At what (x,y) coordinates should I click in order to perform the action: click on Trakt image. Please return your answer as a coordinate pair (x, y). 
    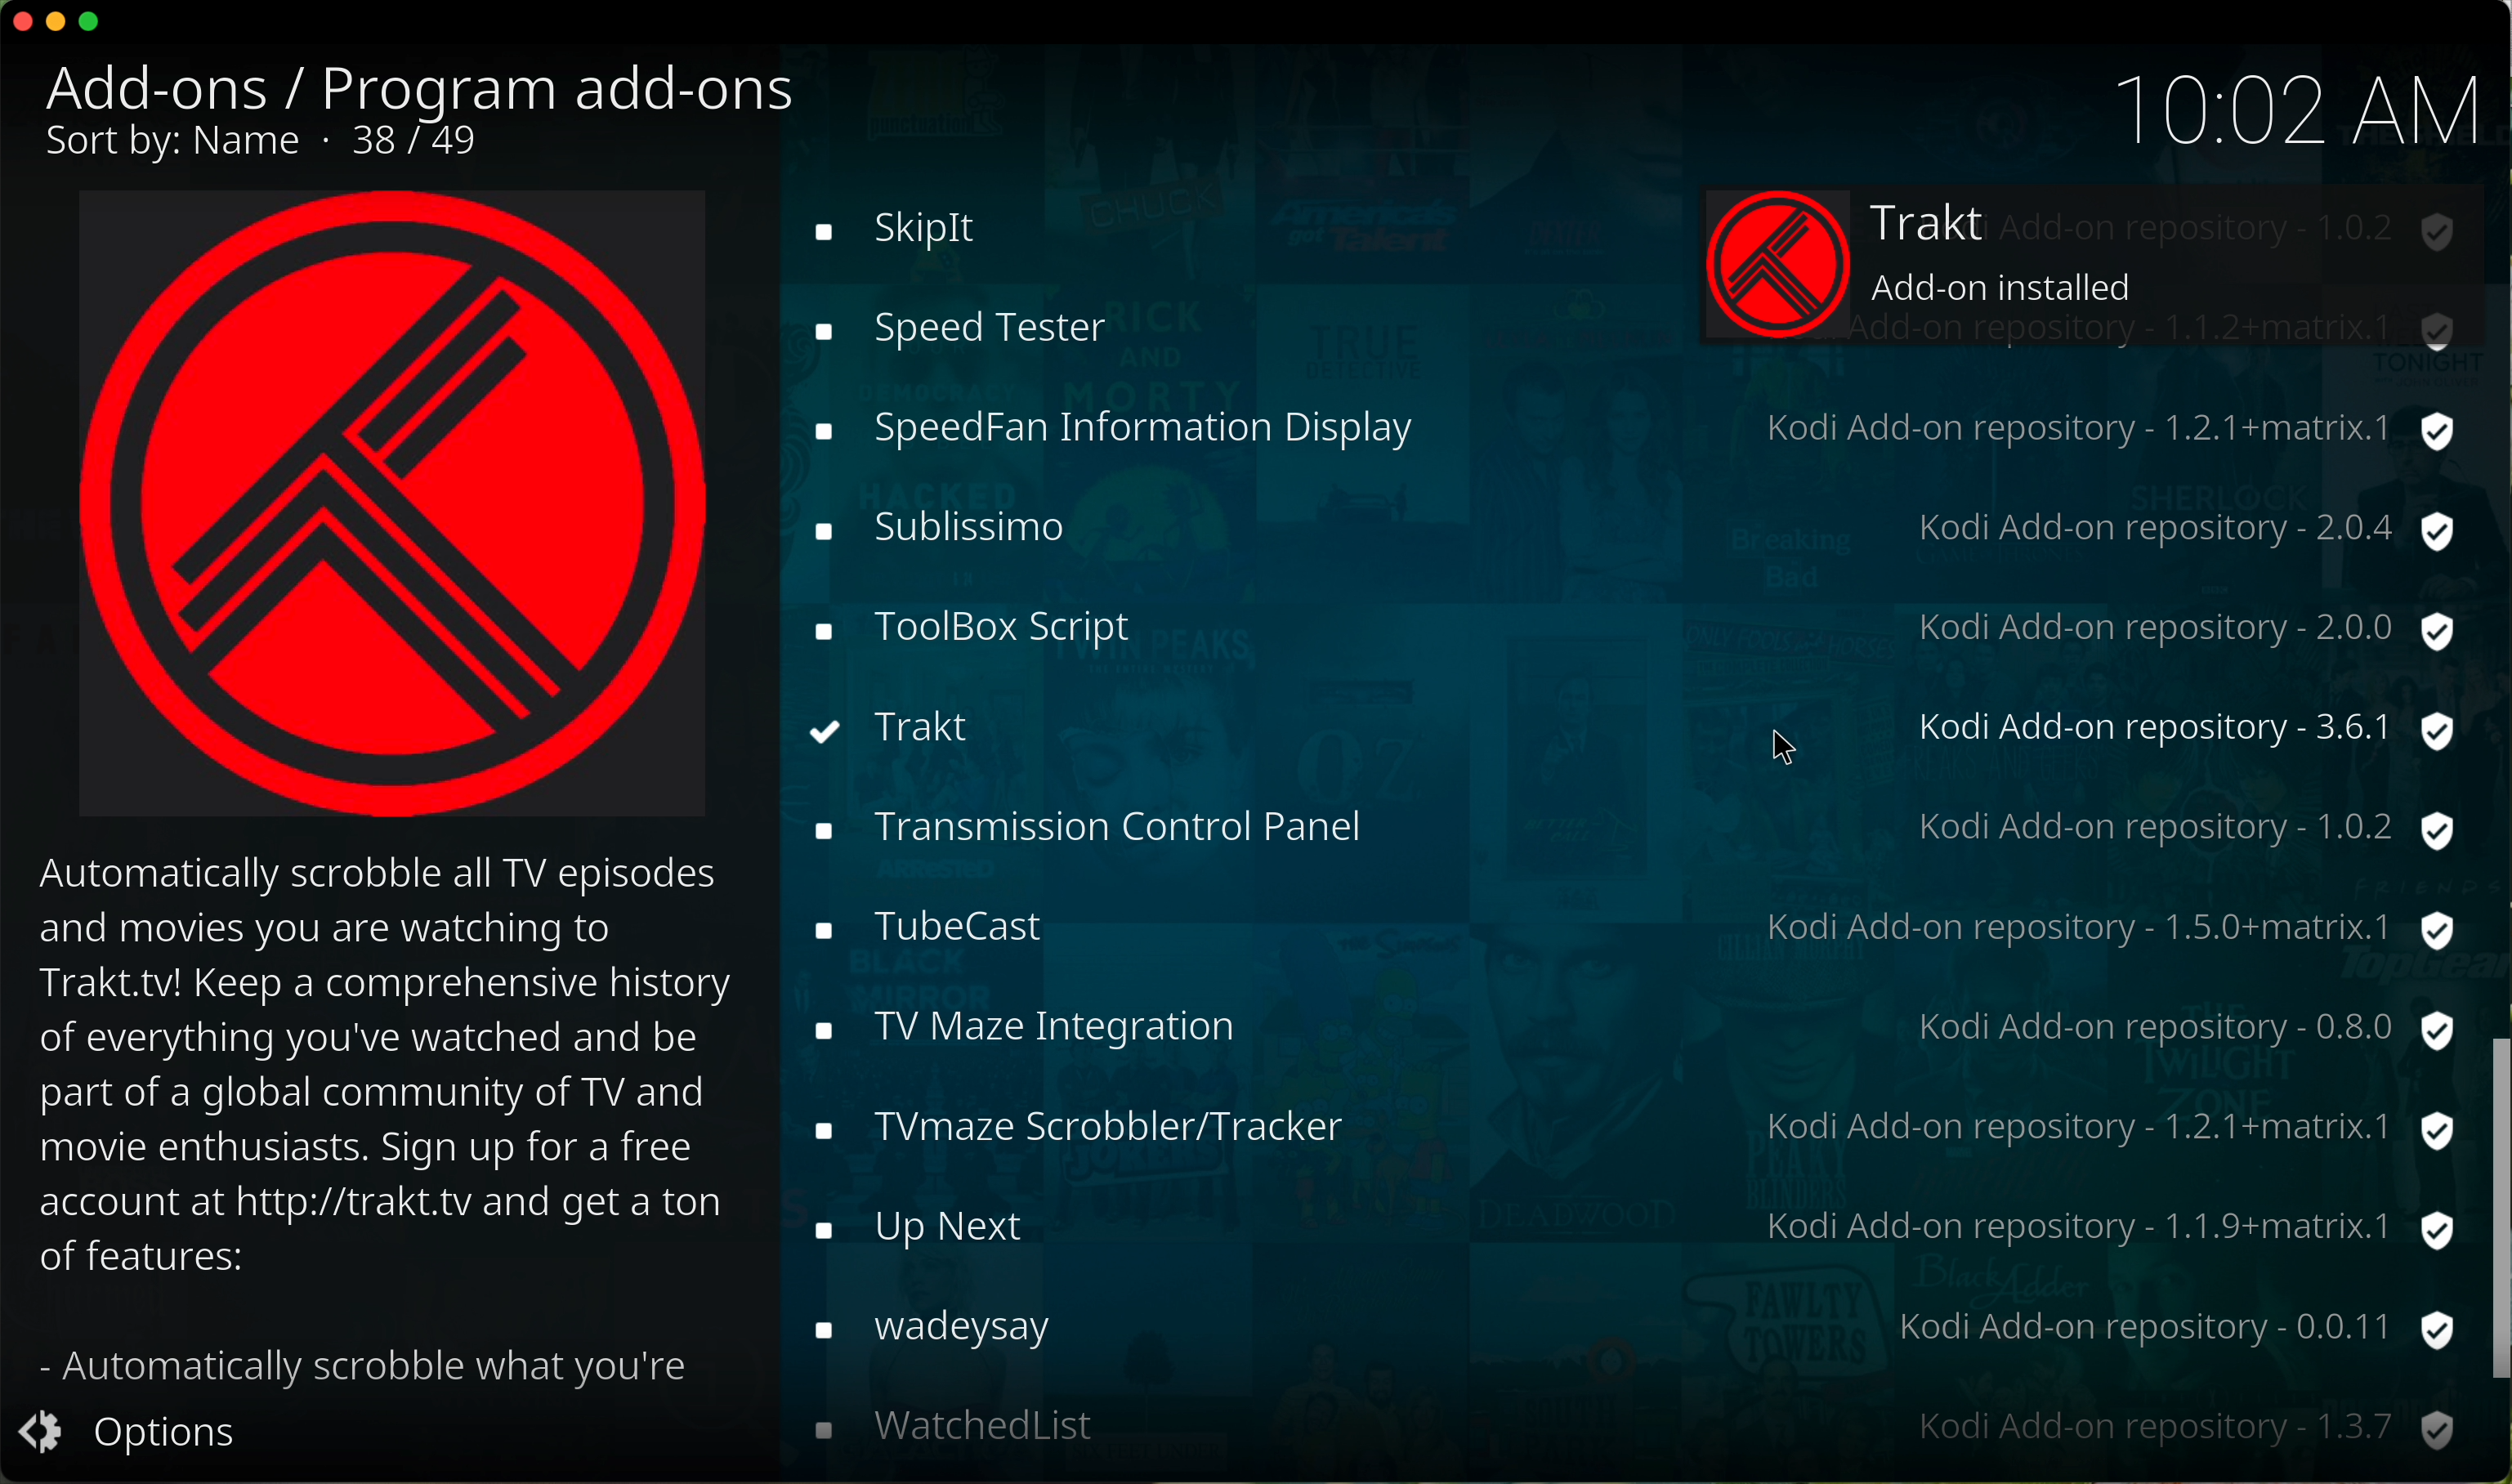
    Looking at the image, I should click on (397, 508).